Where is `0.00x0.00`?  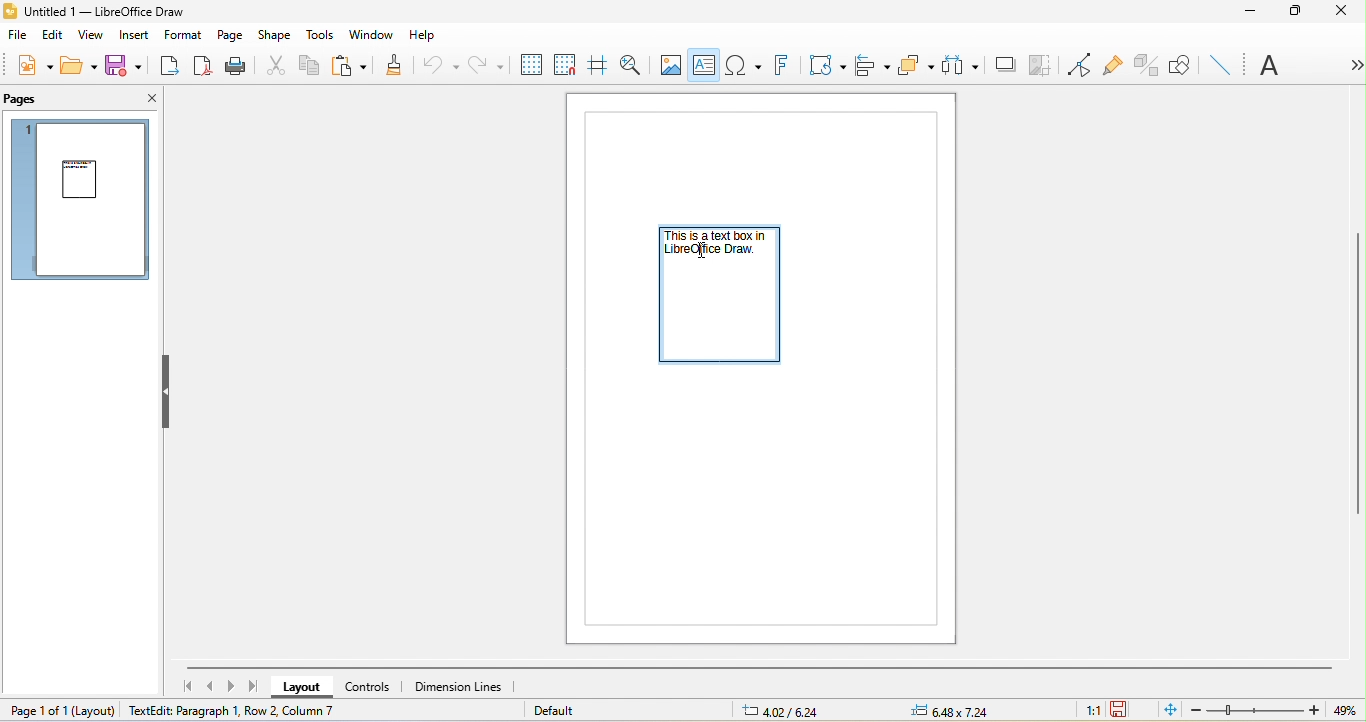
0.00x0.00 is located at coordinates (961, 711).